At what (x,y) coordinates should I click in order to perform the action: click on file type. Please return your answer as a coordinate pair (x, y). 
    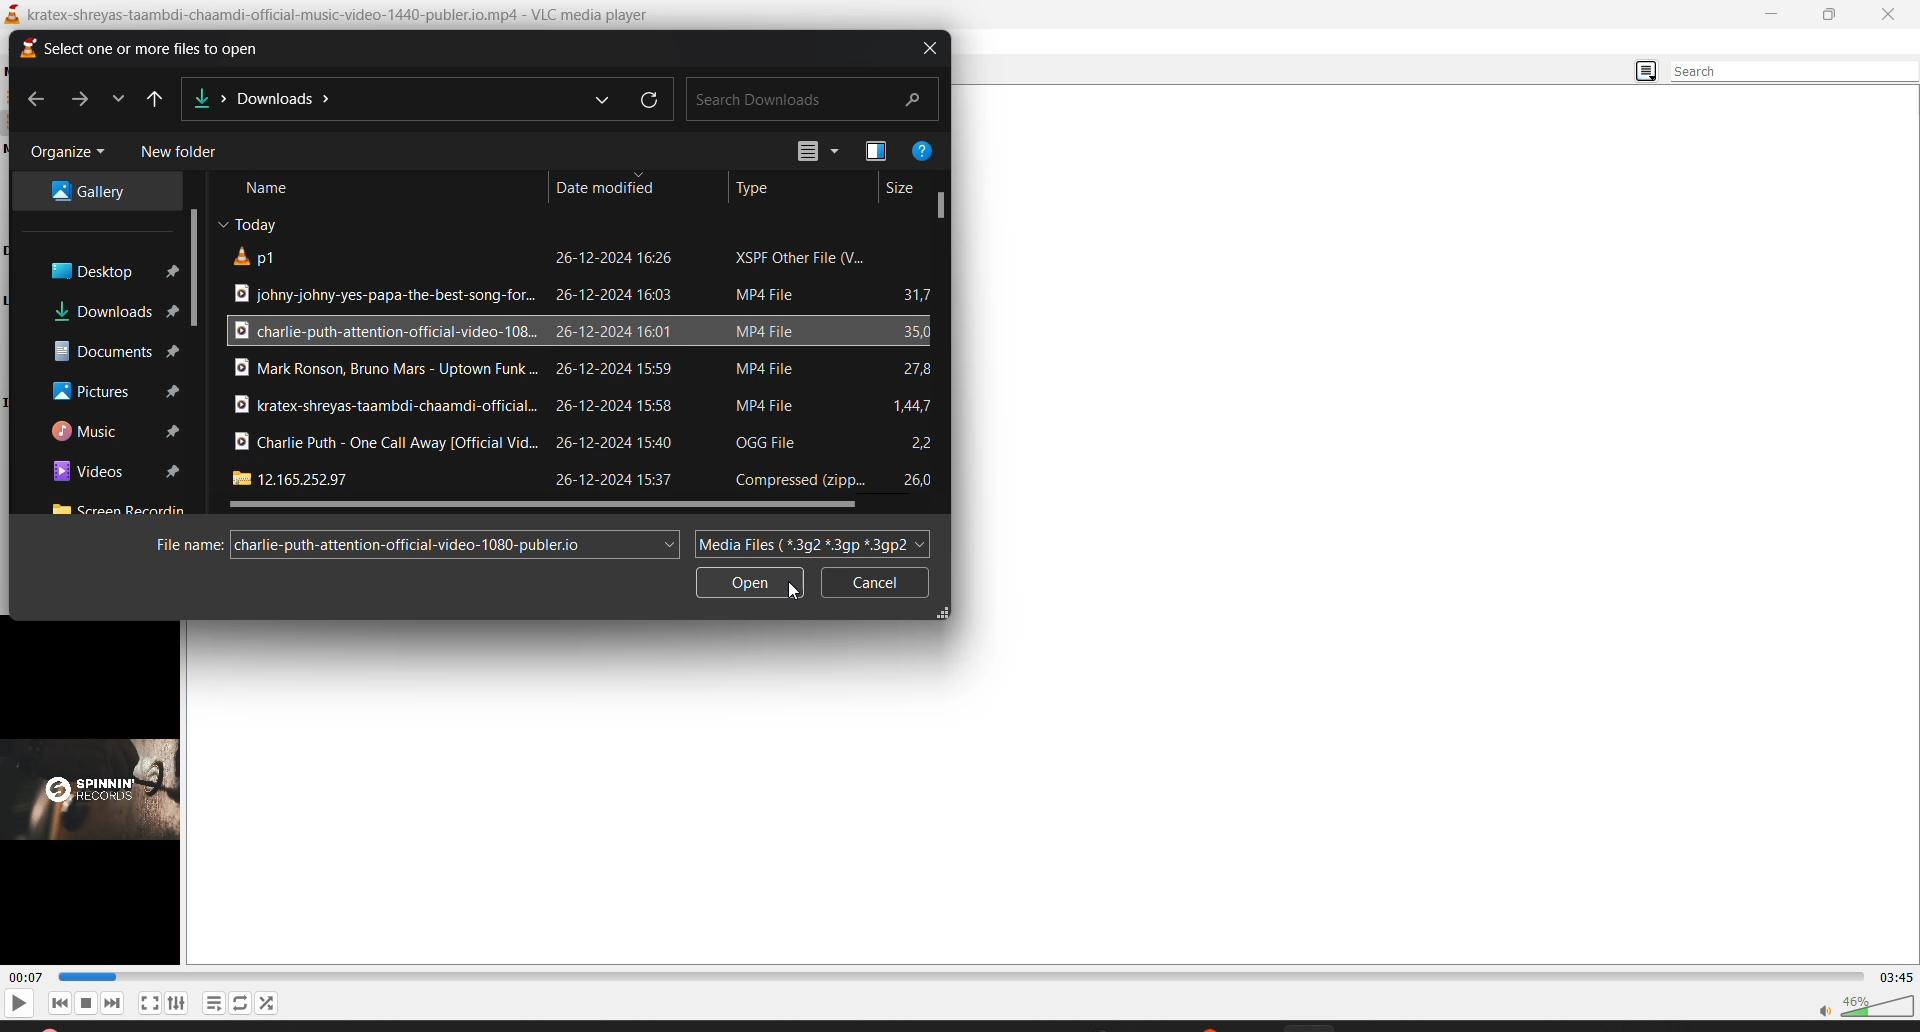
    Looking at the image, I should click on (813, 542).